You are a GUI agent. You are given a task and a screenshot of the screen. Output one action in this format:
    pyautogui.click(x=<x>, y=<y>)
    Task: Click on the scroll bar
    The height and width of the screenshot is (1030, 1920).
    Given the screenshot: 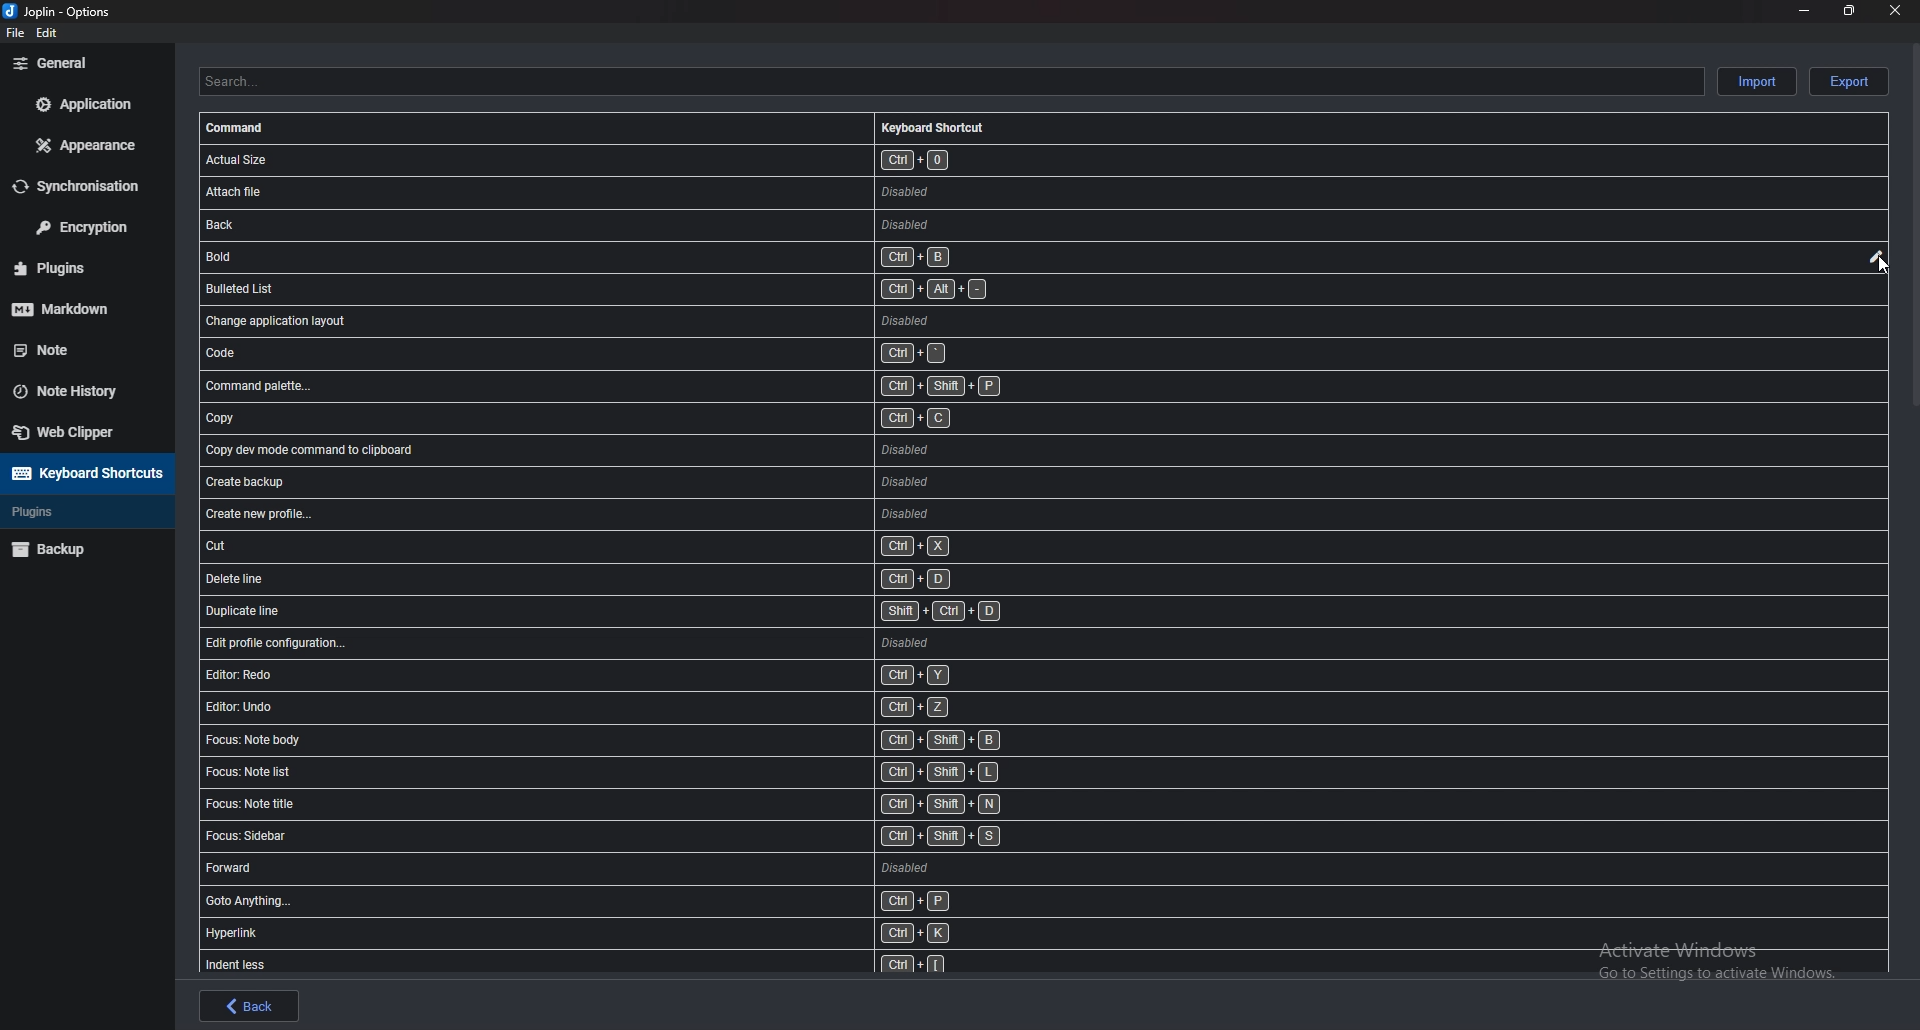 What is the action you would take?
    pyautogui.click(x=1912, y=226)
    